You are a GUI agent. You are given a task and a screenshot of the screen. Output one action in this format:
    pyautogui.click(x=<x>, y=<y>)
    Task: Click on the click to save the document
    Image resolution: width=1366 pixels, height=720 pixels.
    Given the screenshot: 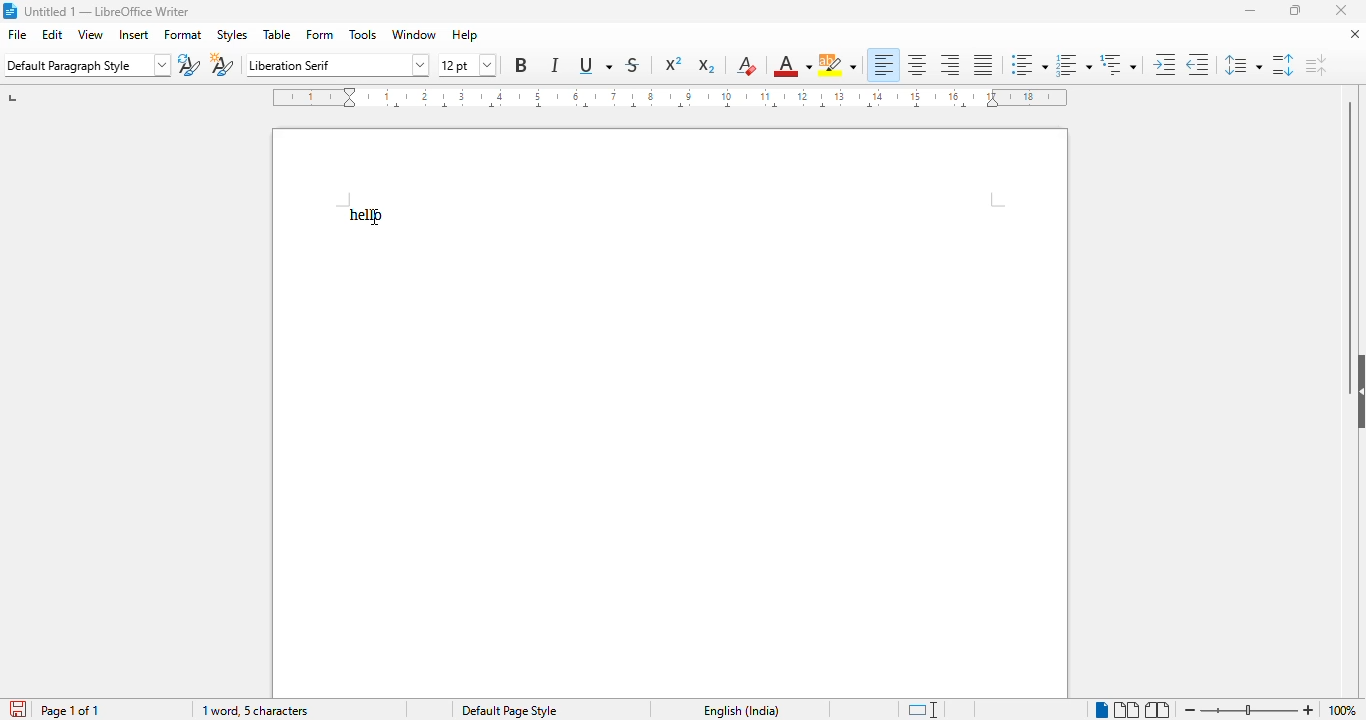 What is the action you would take?
    pyautogui.click(x=19, y=709)
    